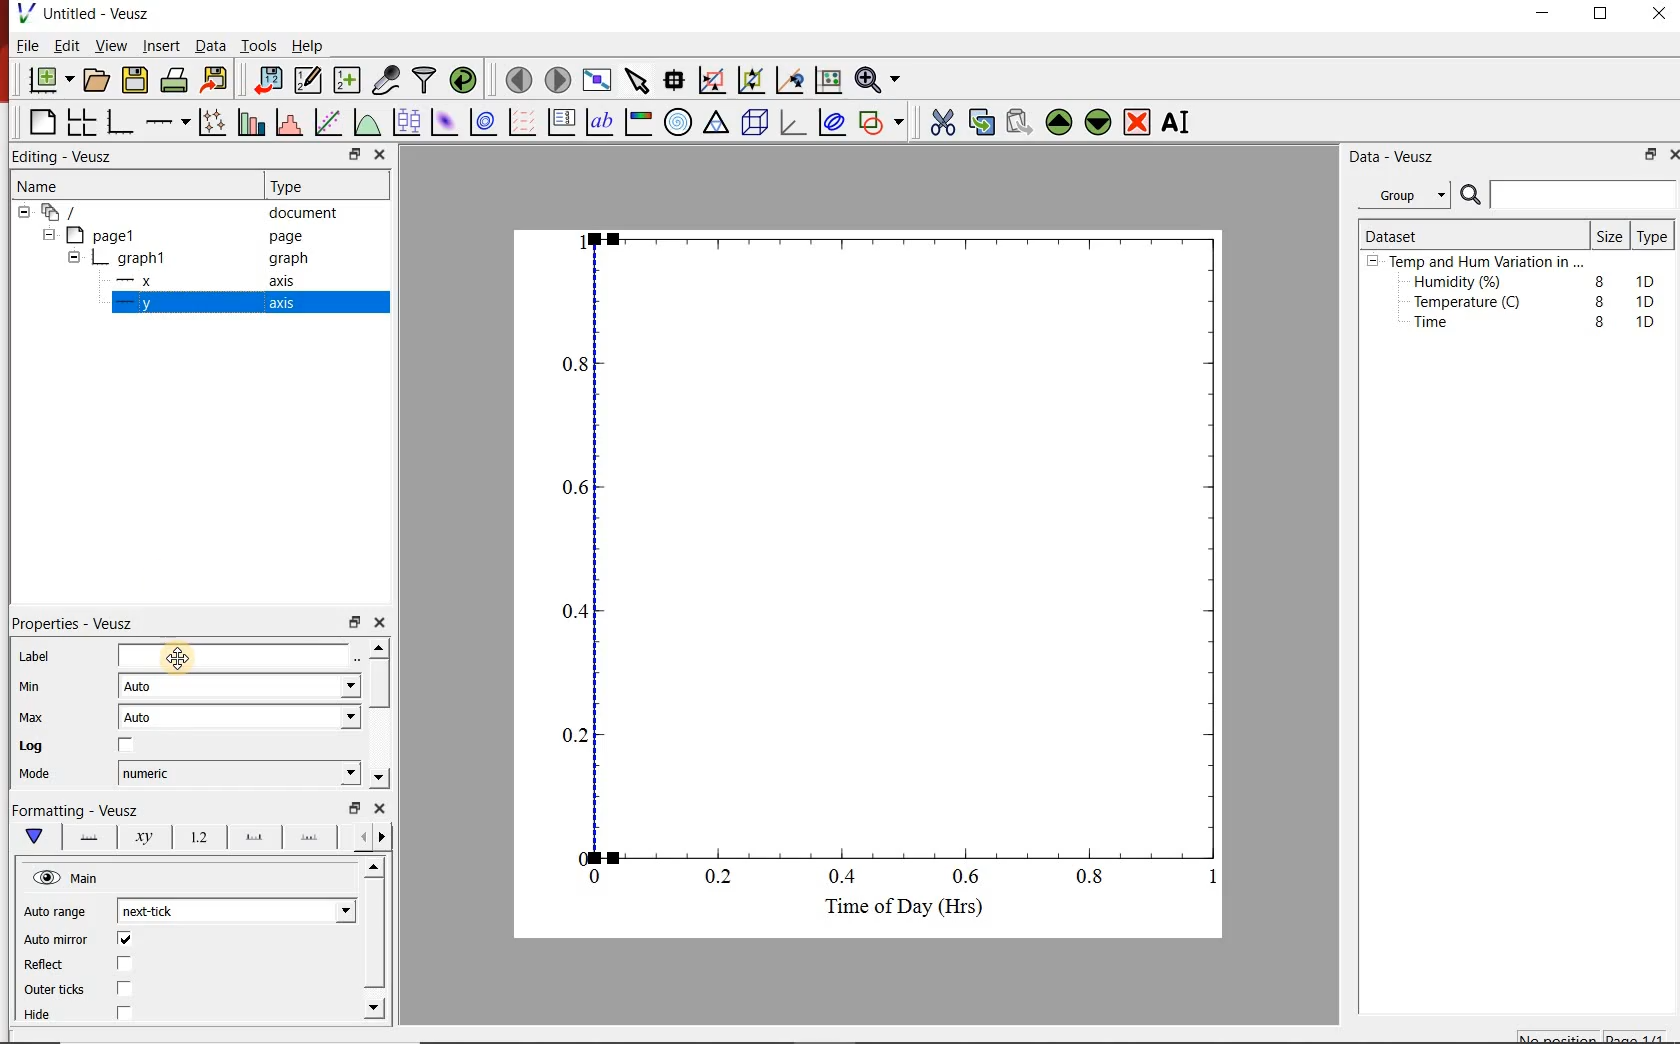  What do you see at coordinates (175, 83) in the screenshot?
I see `print the document` at bounding box center [175, 83].